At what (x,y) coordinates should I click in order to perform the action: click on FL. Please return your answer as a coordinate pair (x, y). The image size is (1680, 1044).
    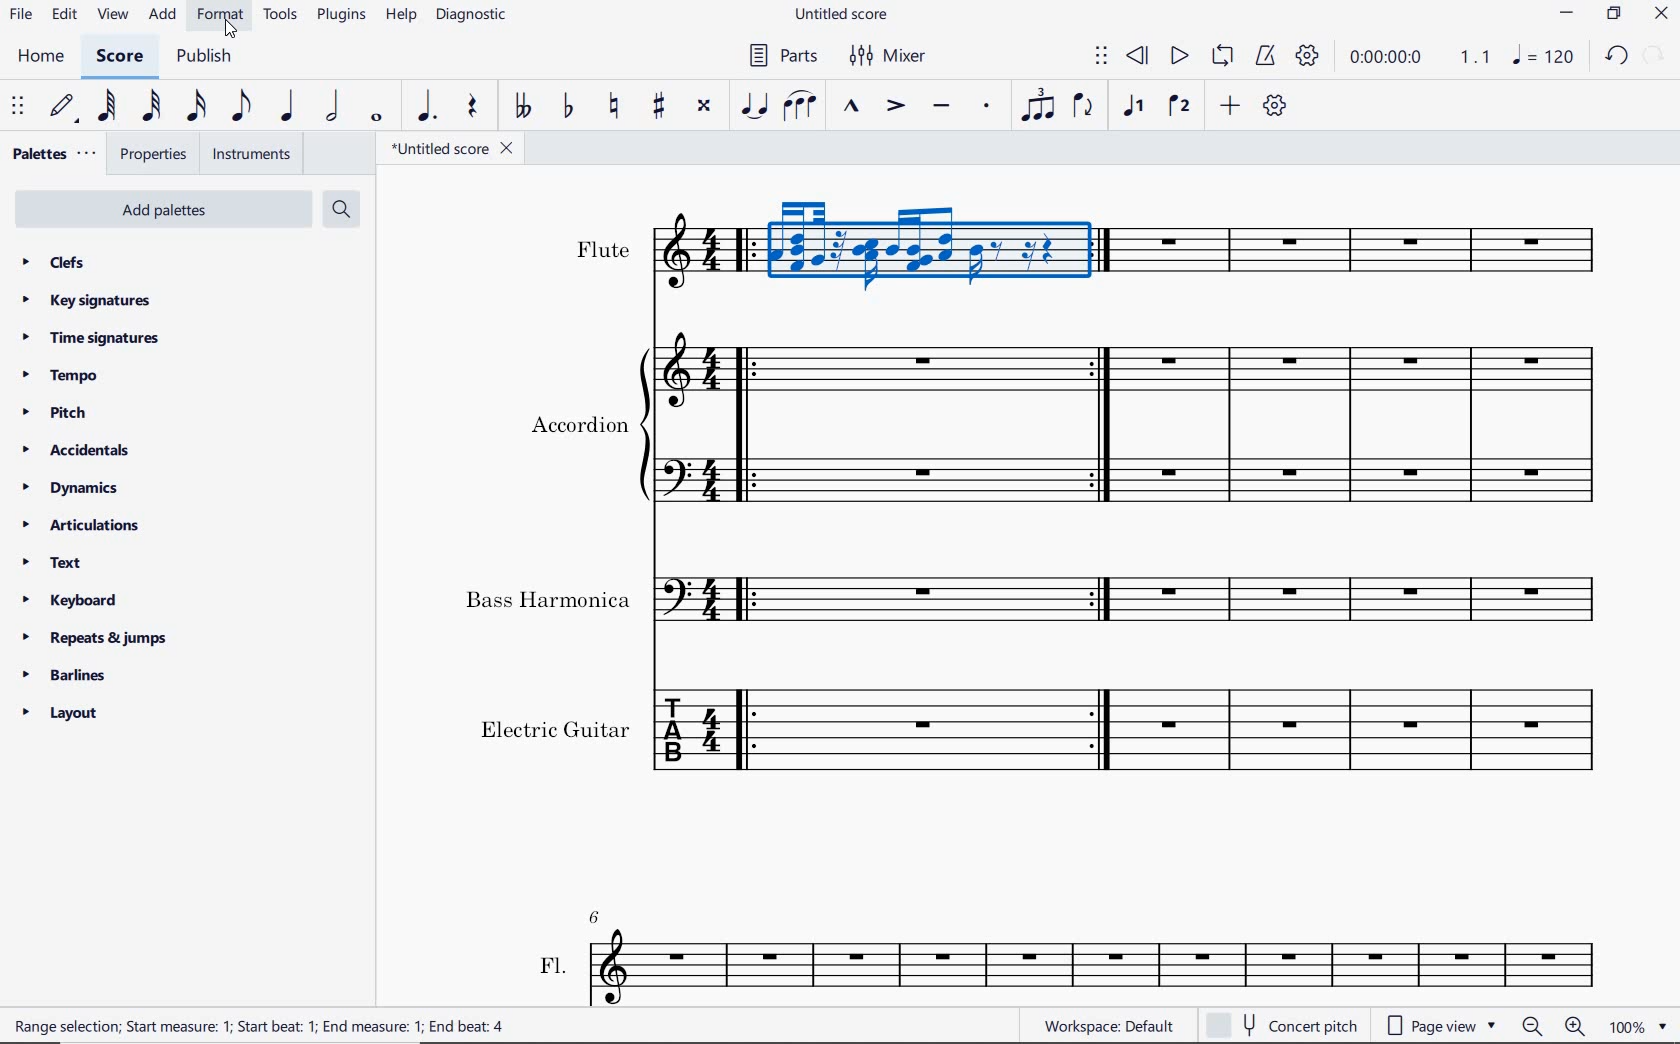
    Looking at the image, I should click on (1065, 955).